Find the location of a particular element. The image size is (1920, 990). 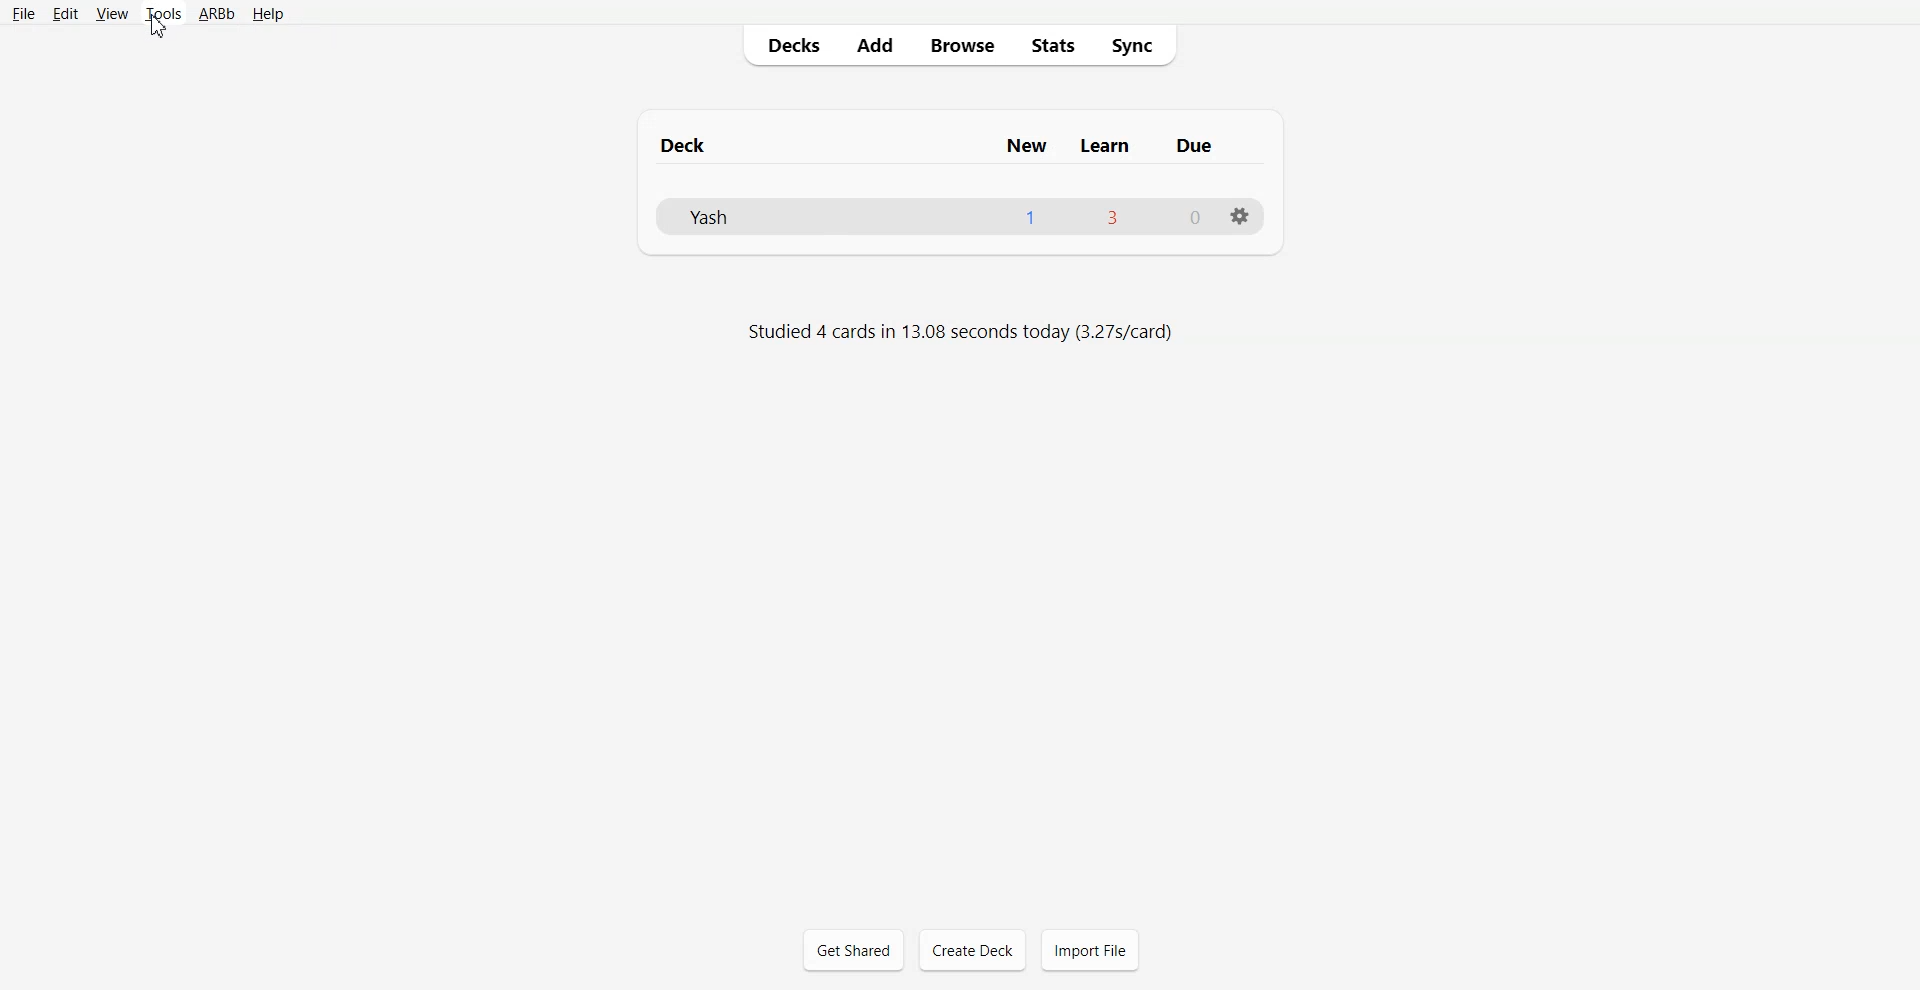

Add is located at coordinates (873, 44).